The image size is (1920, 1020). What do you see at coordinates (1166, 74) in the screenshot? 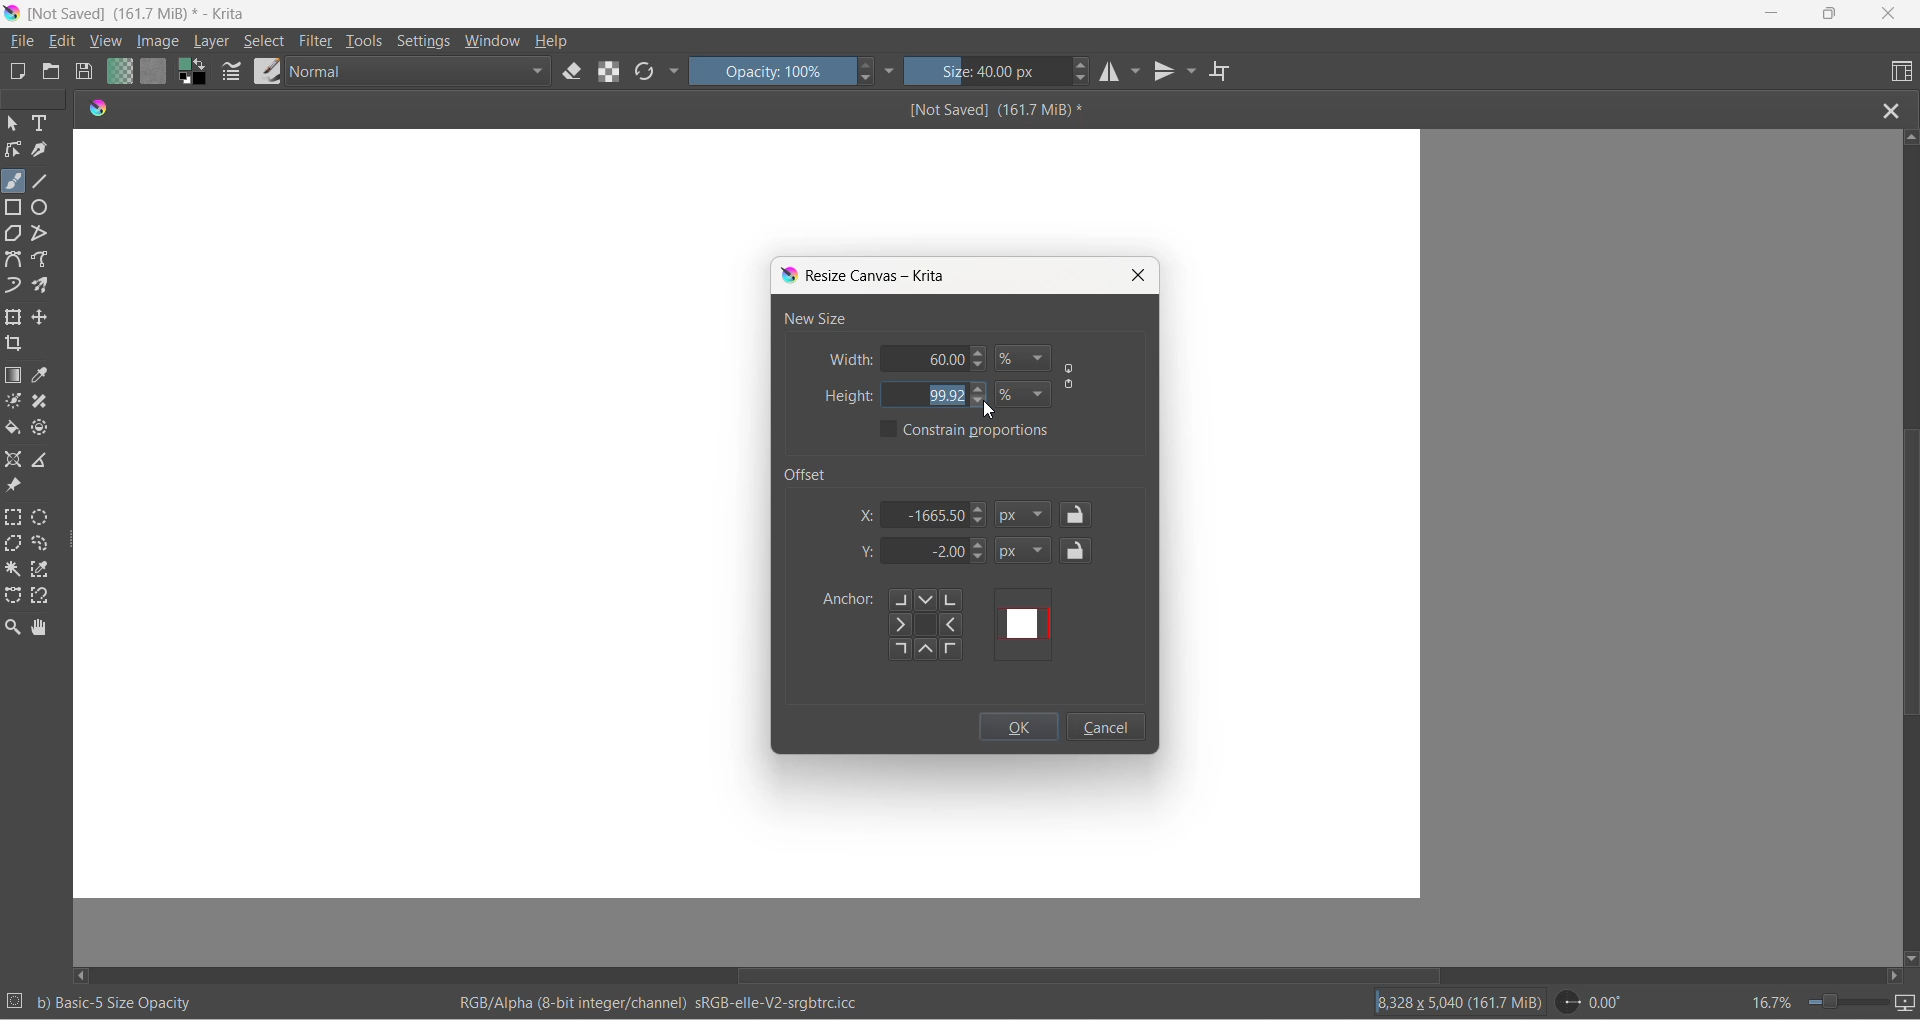
I see `vertical mirror tool` at bounding box center [1166, 74].